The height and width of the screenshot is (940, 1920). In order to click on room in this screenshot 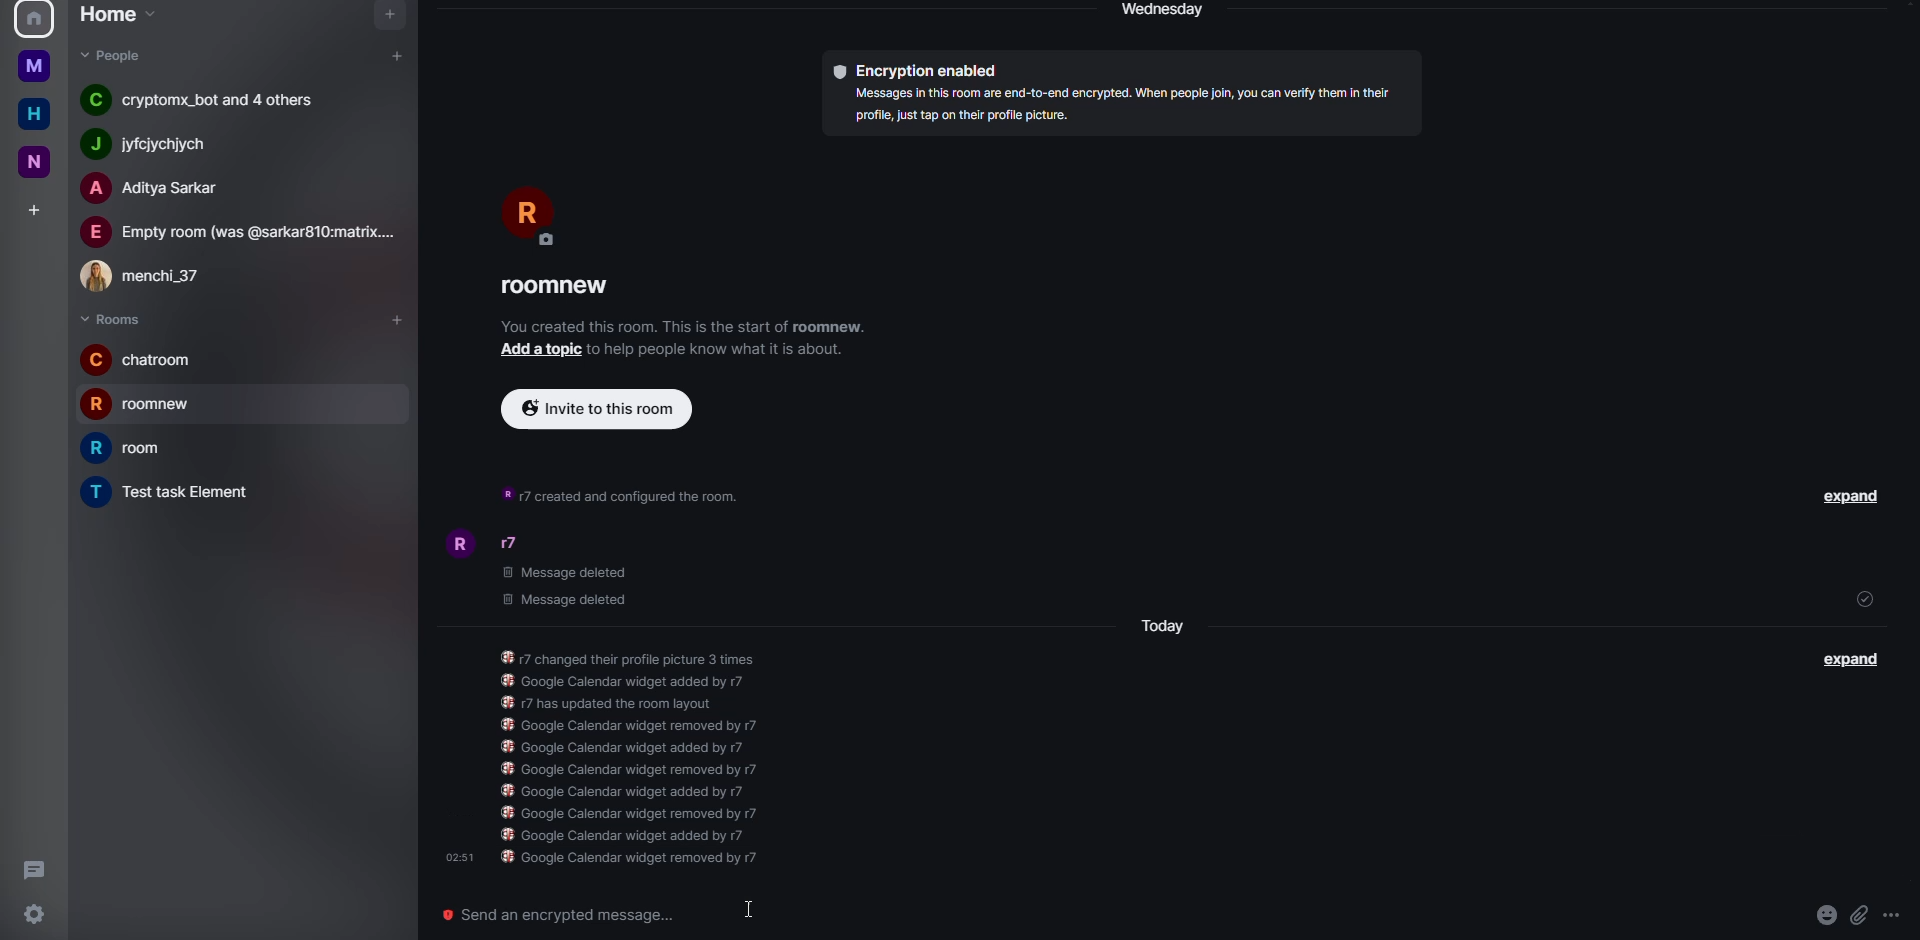, I will do `click(176, 491)`.